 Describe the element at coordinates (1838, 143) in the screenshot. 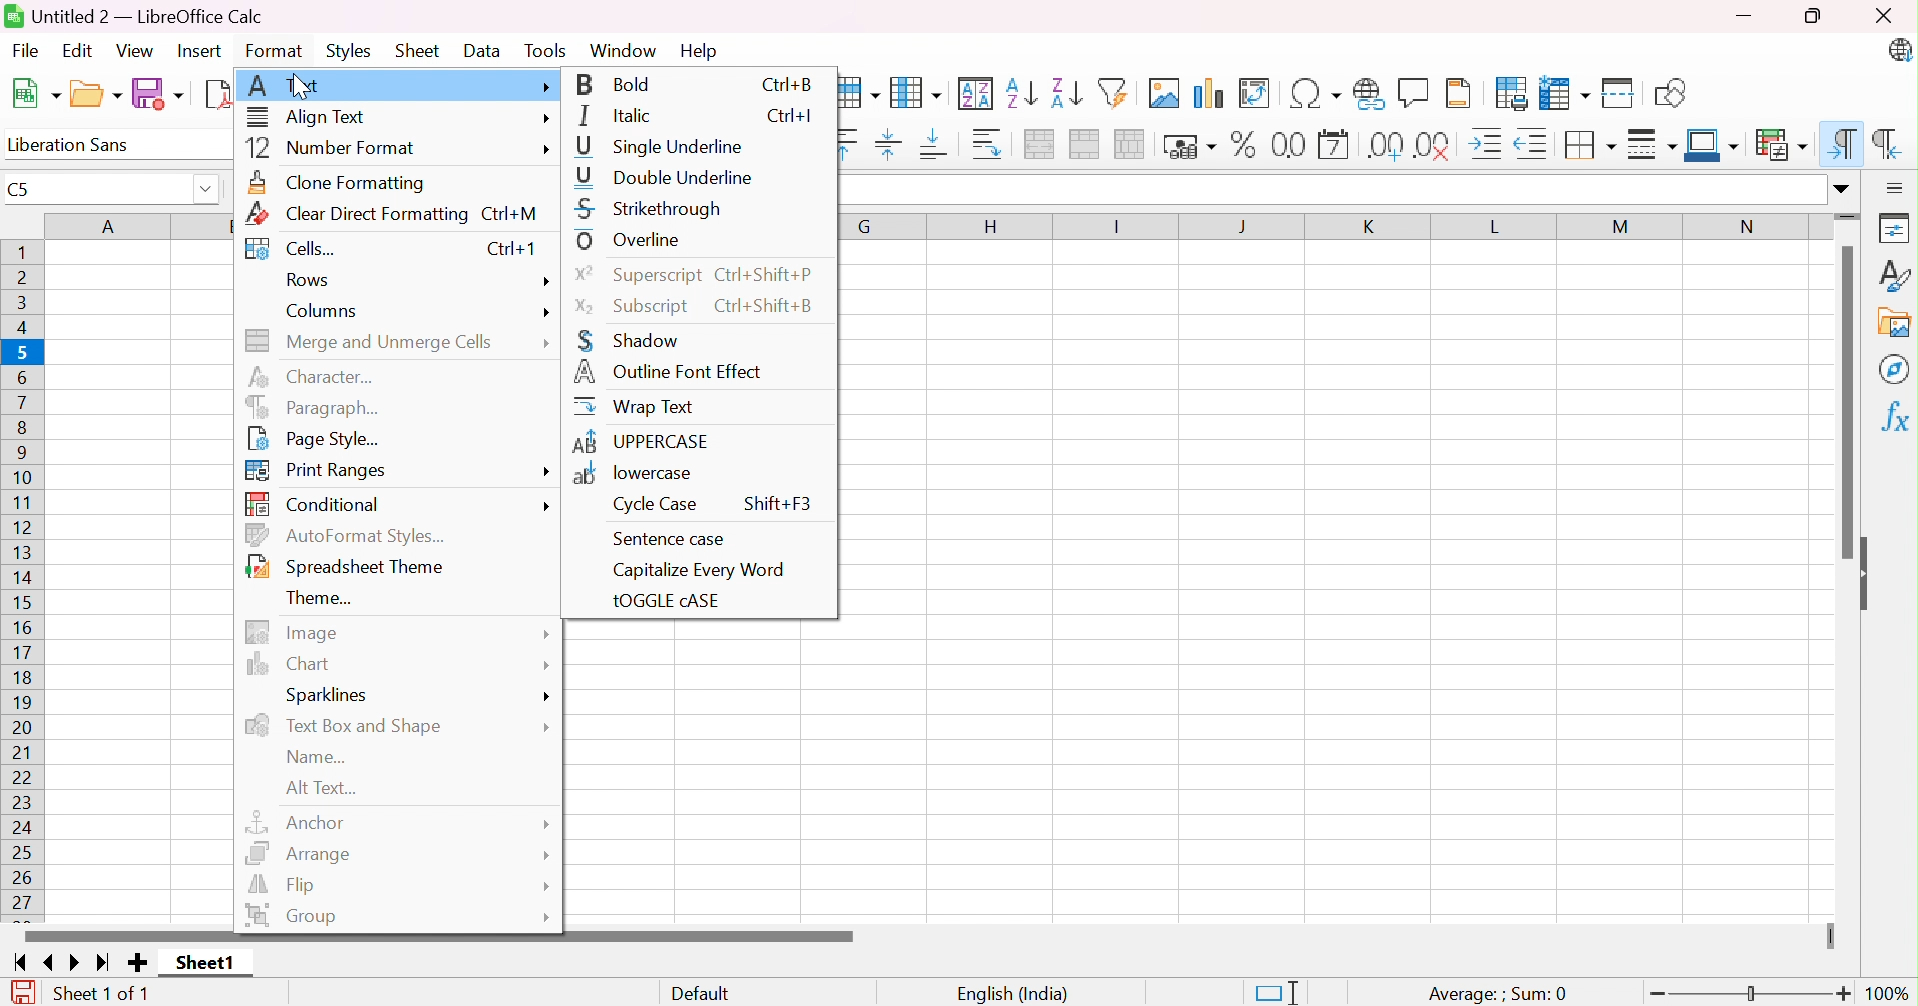

I see `Left-To-Right` at that location.